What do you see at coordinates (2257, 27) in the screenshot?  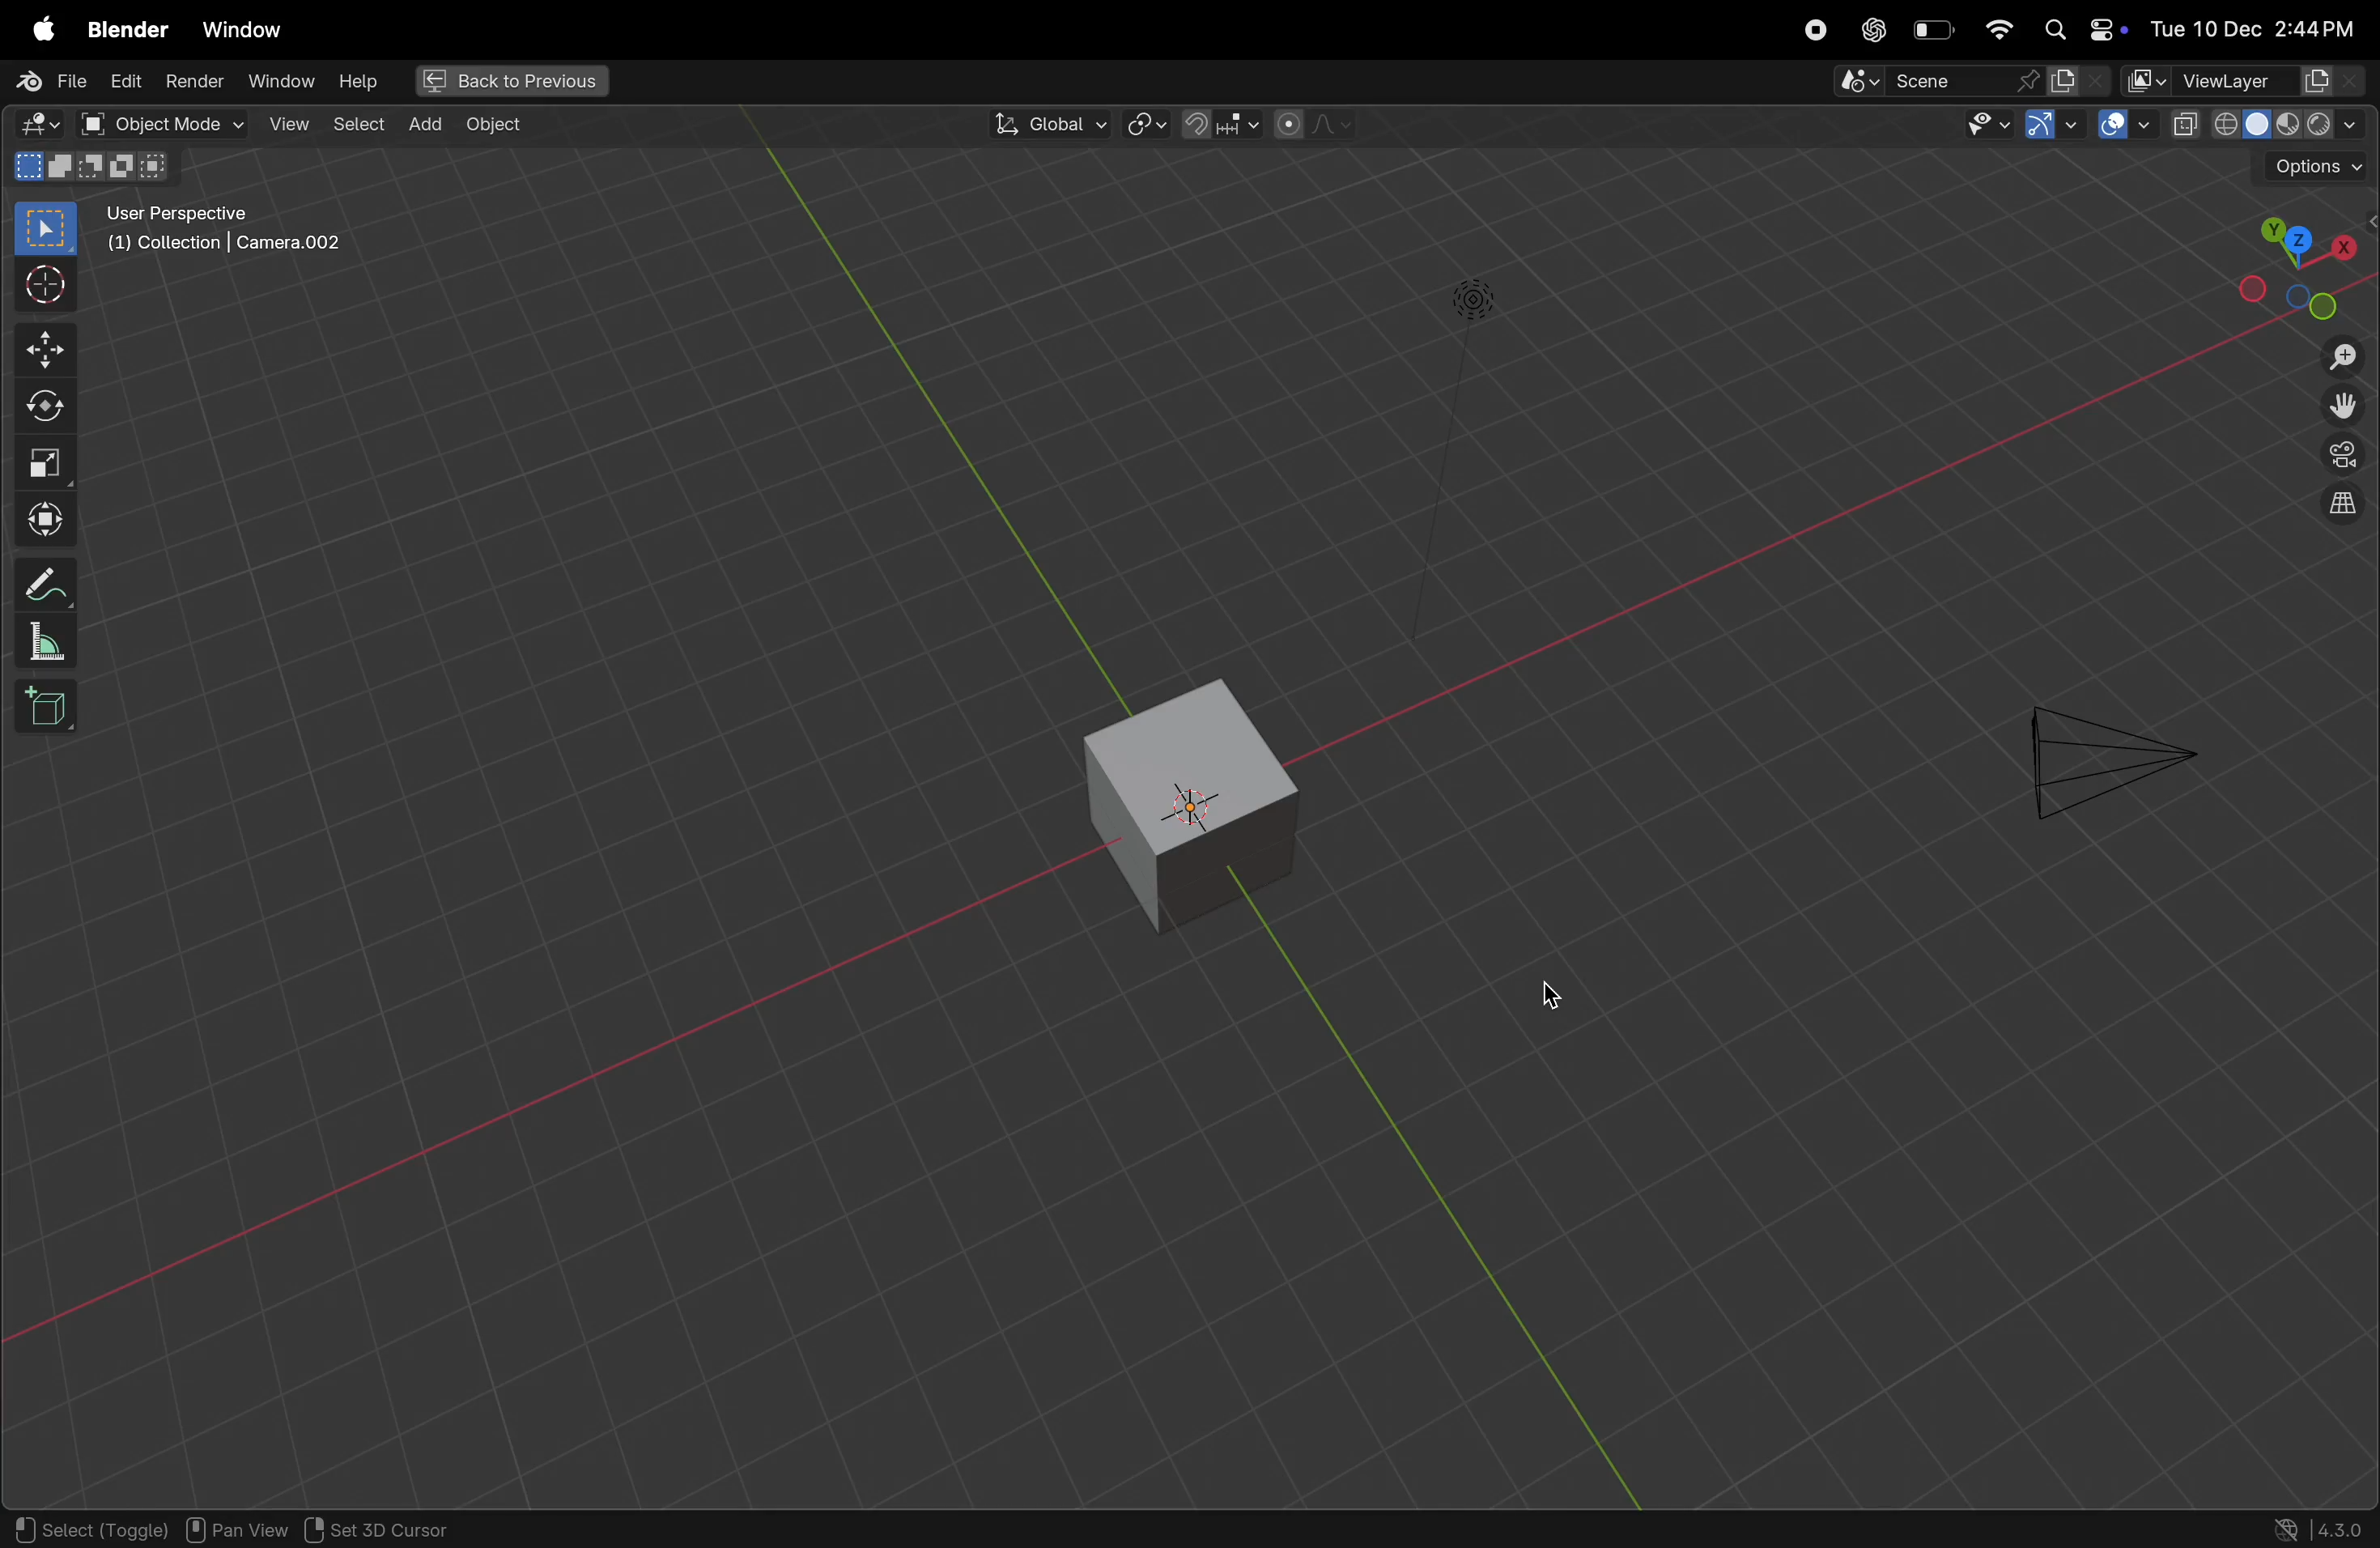 I see `dateand time` at bounding box center [2257, 27].